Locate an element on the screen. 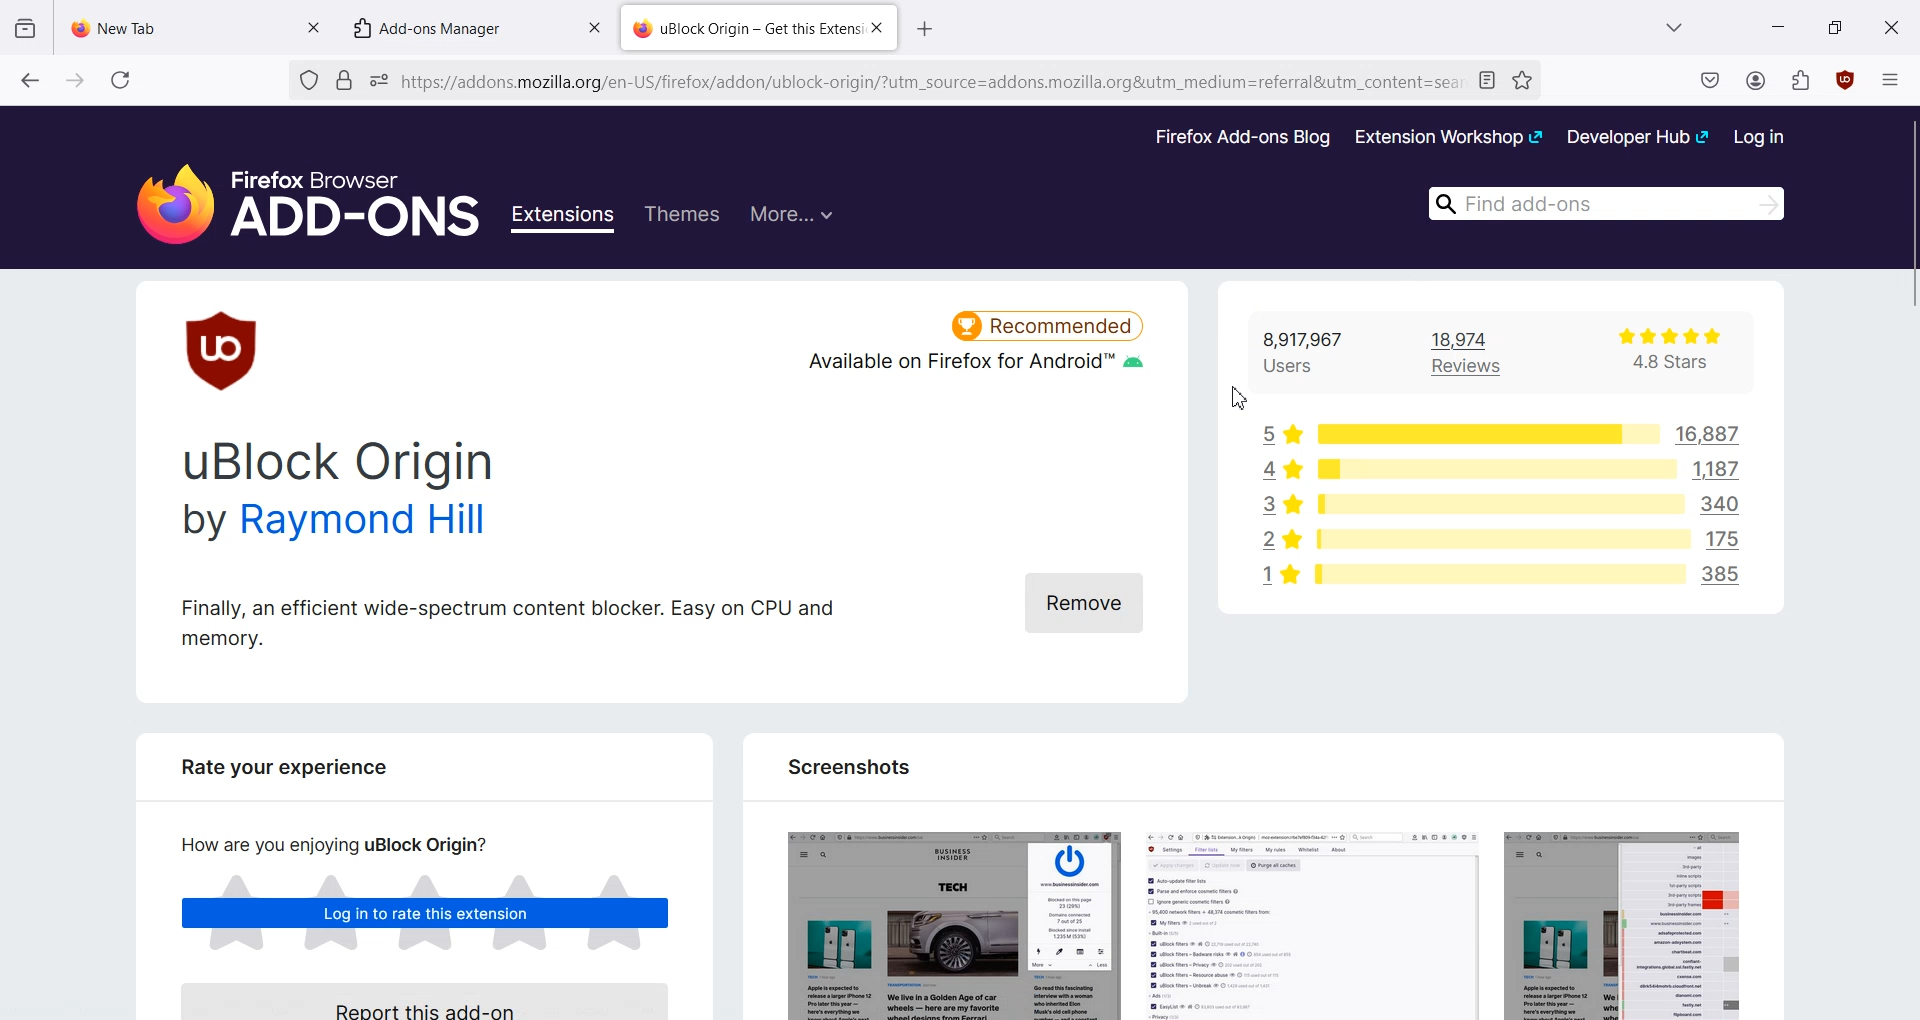 This screenshot has height=1020, width=1920. Account is located at coordinates (1754, 82).